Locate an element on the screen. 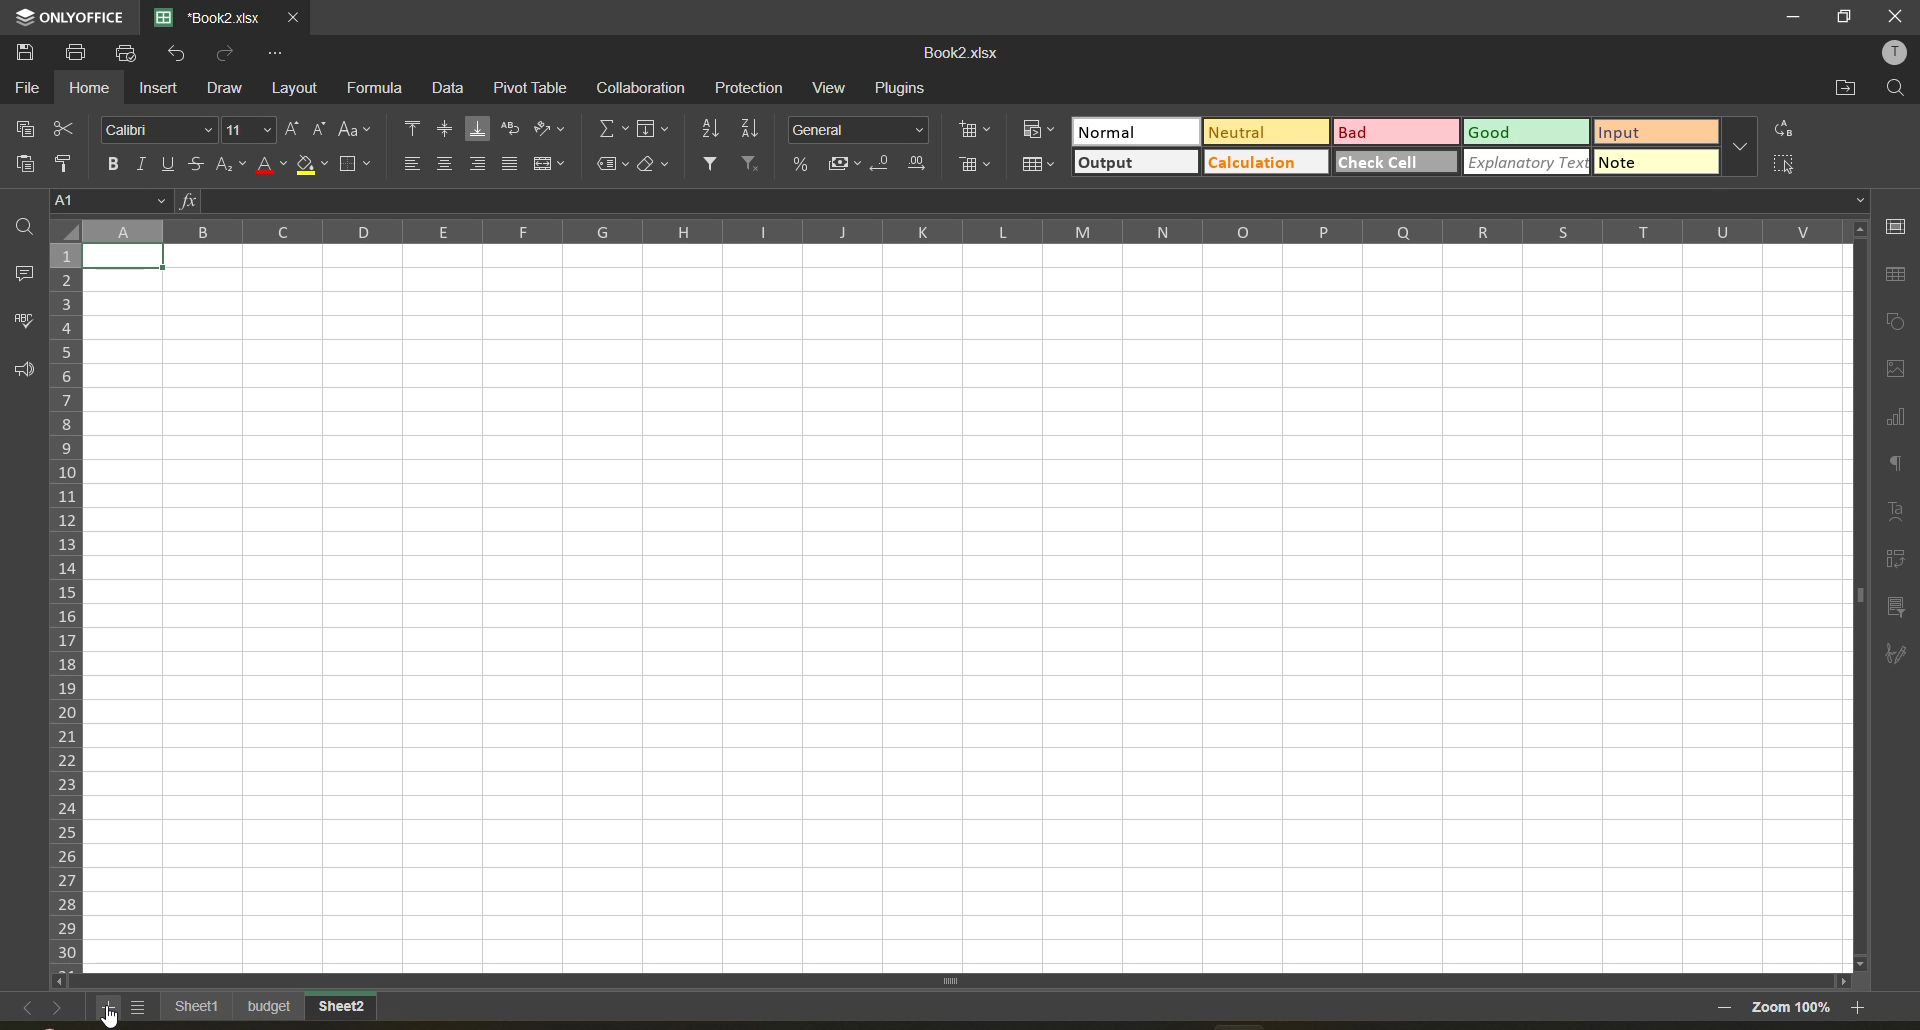 This screenshot has height=1030, width=1920. filter is located at coordinates (715, 163).